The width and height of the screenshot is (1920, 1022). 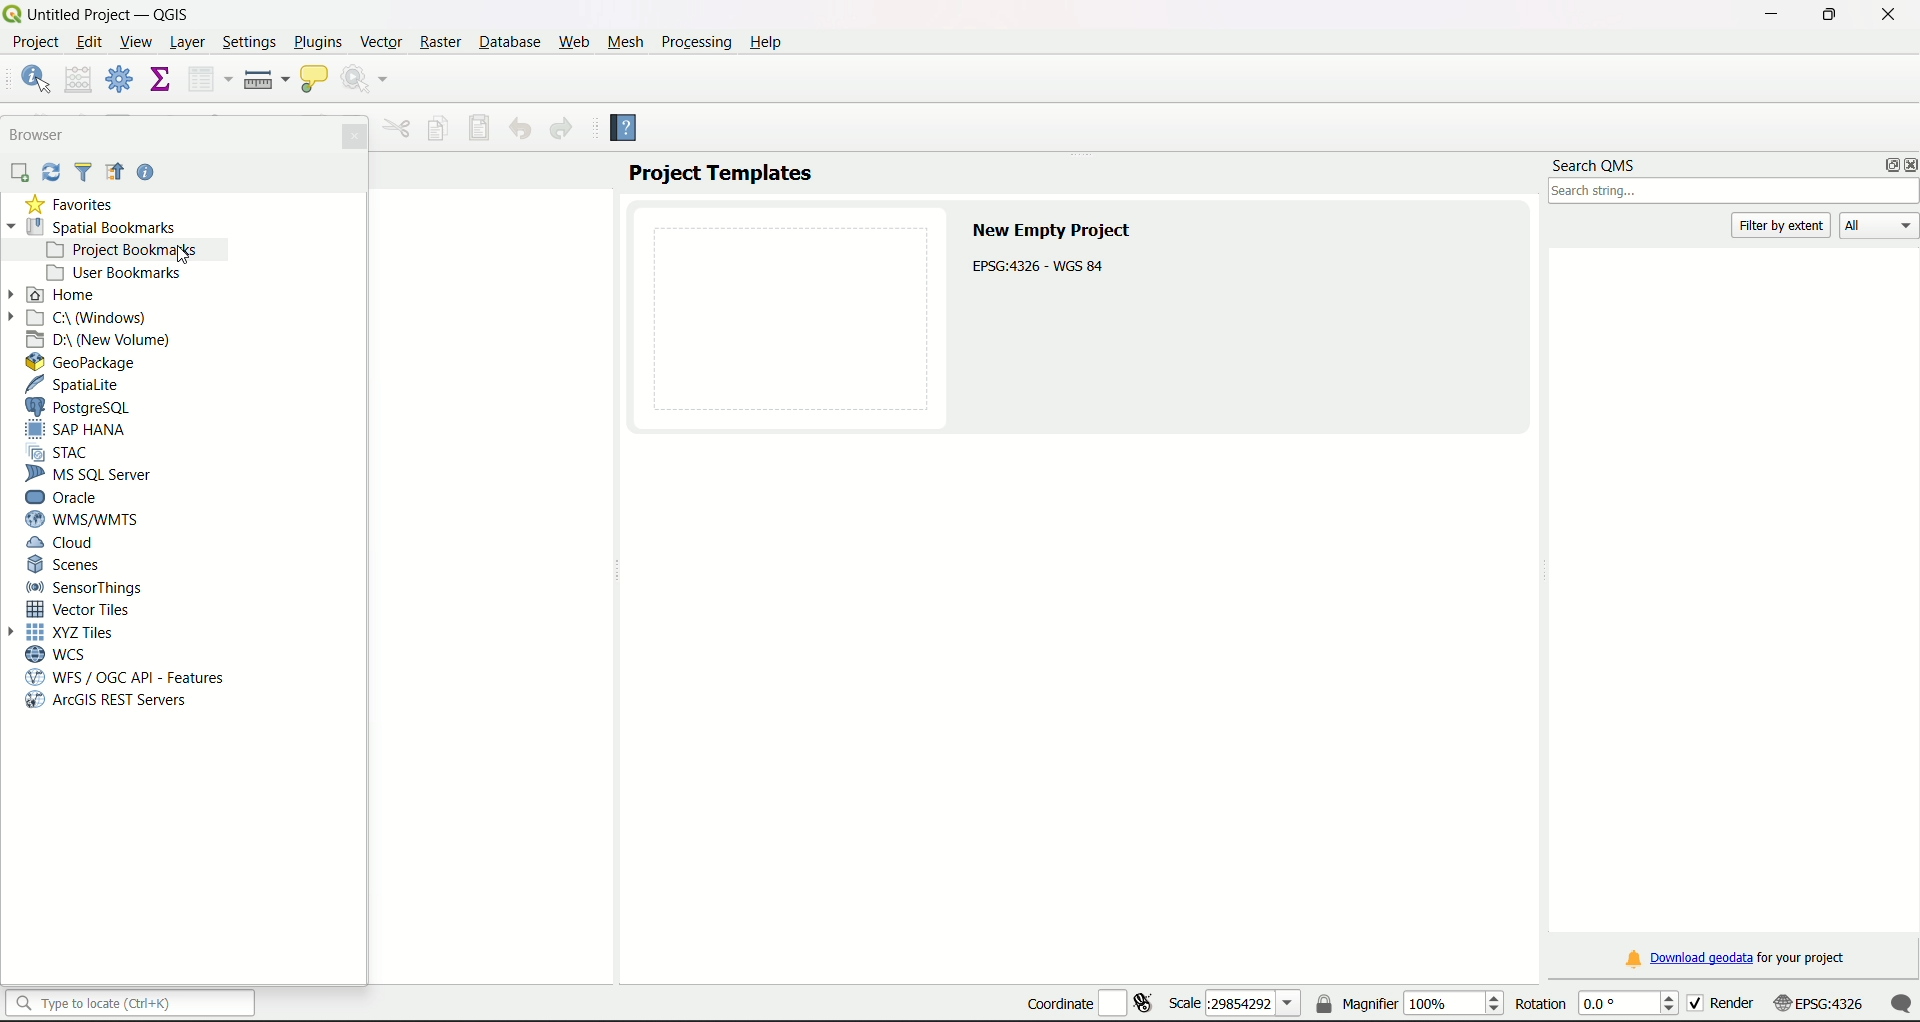 I want to click on Arrow, so click(x=17, y=633).